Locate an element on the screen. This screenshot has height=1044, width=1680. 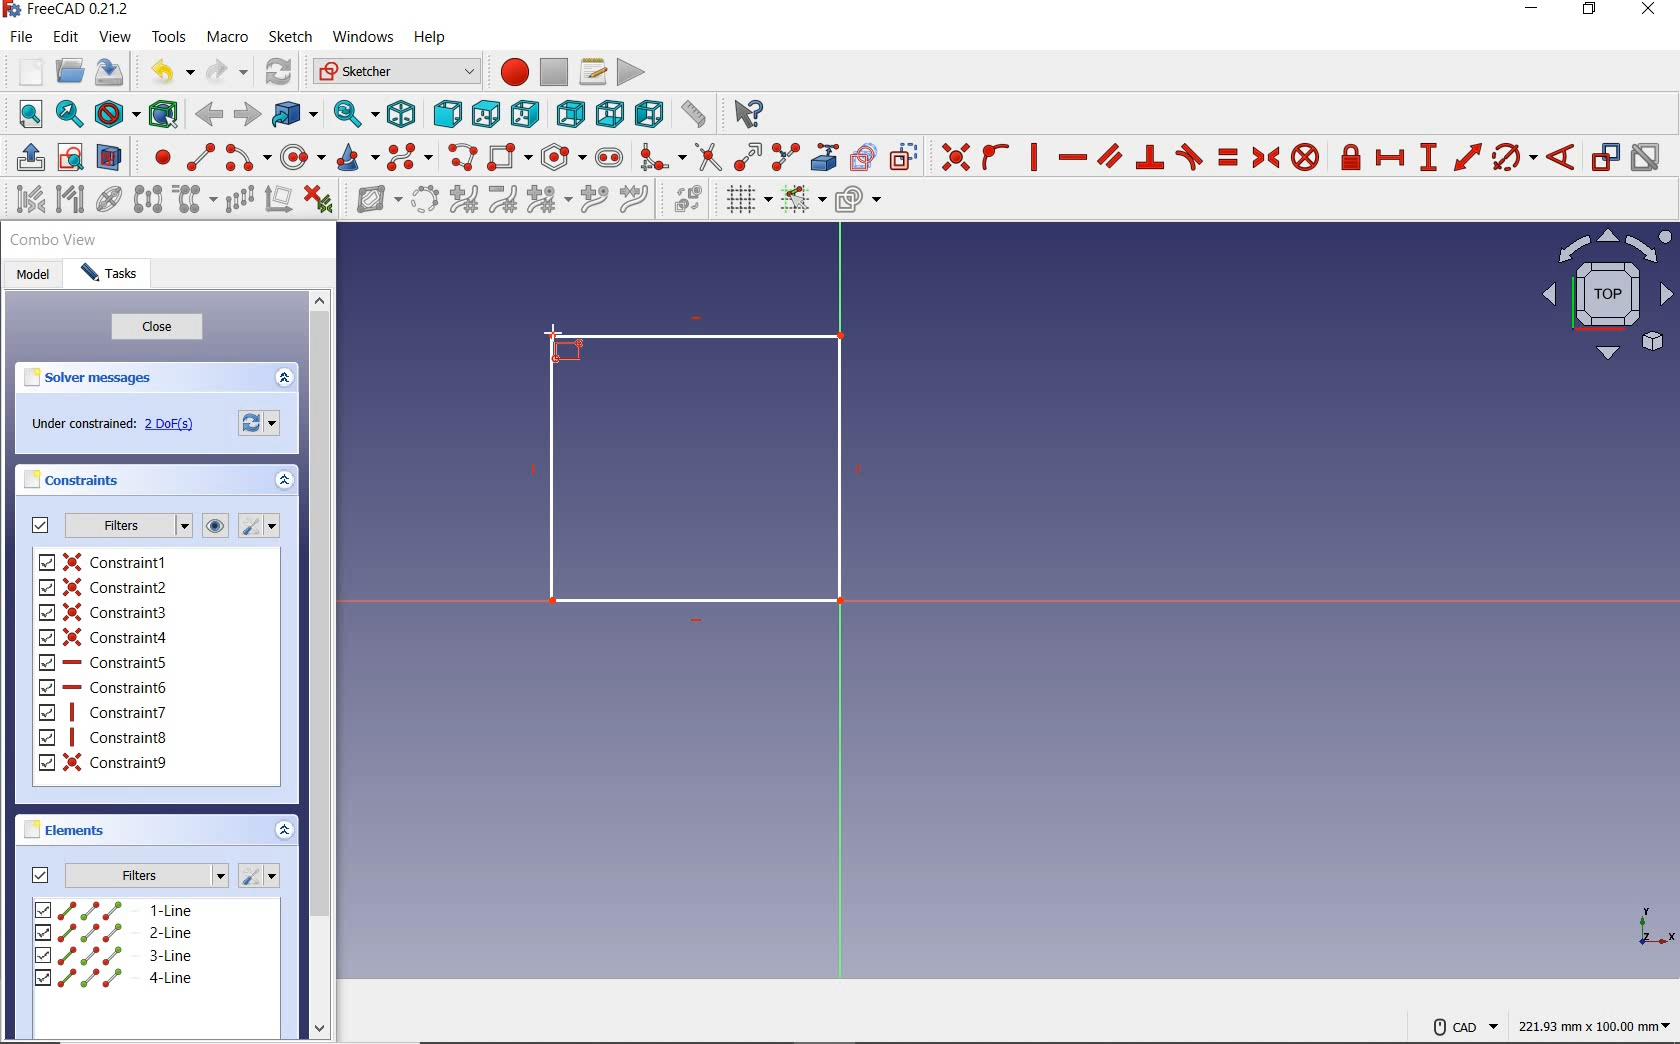
create conic is located at coordinates (357, 159).